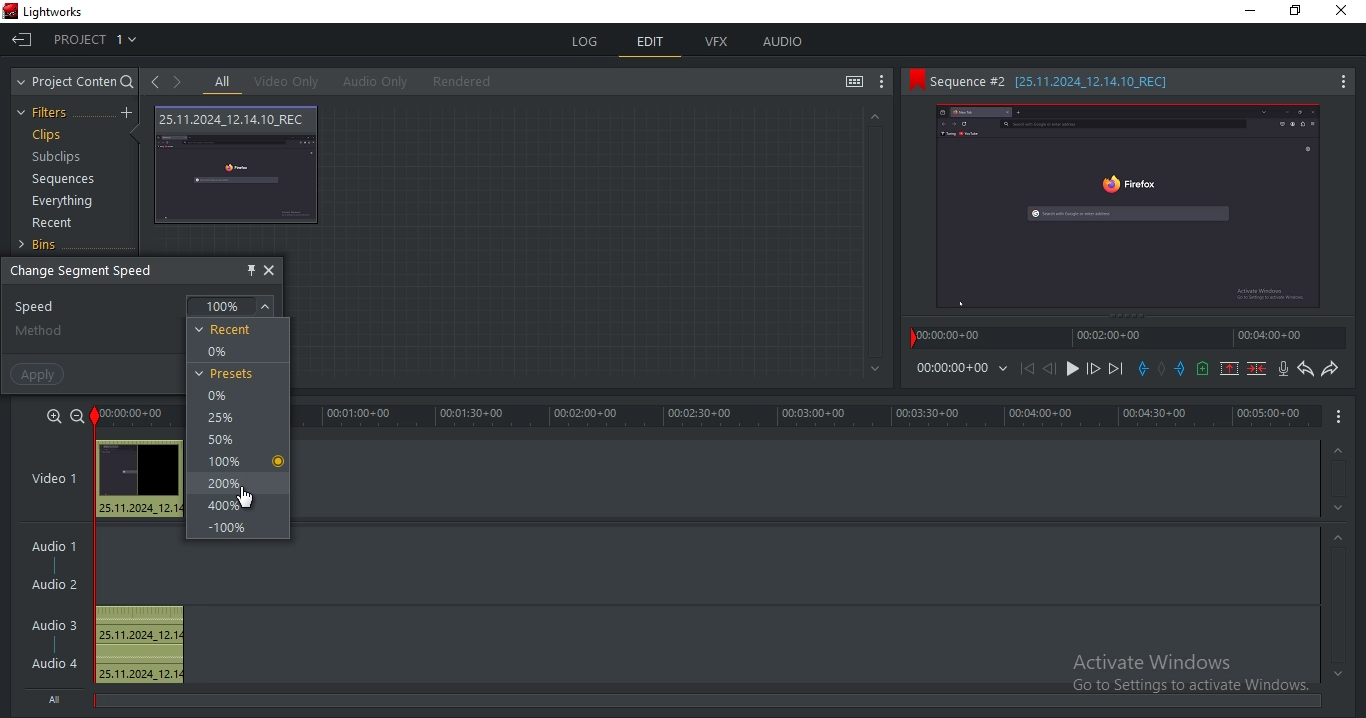  What do you see at coordinates (1114, 369) in the screenshot?
I see `move forward to the next cut` at bounding box center [1114, 369].